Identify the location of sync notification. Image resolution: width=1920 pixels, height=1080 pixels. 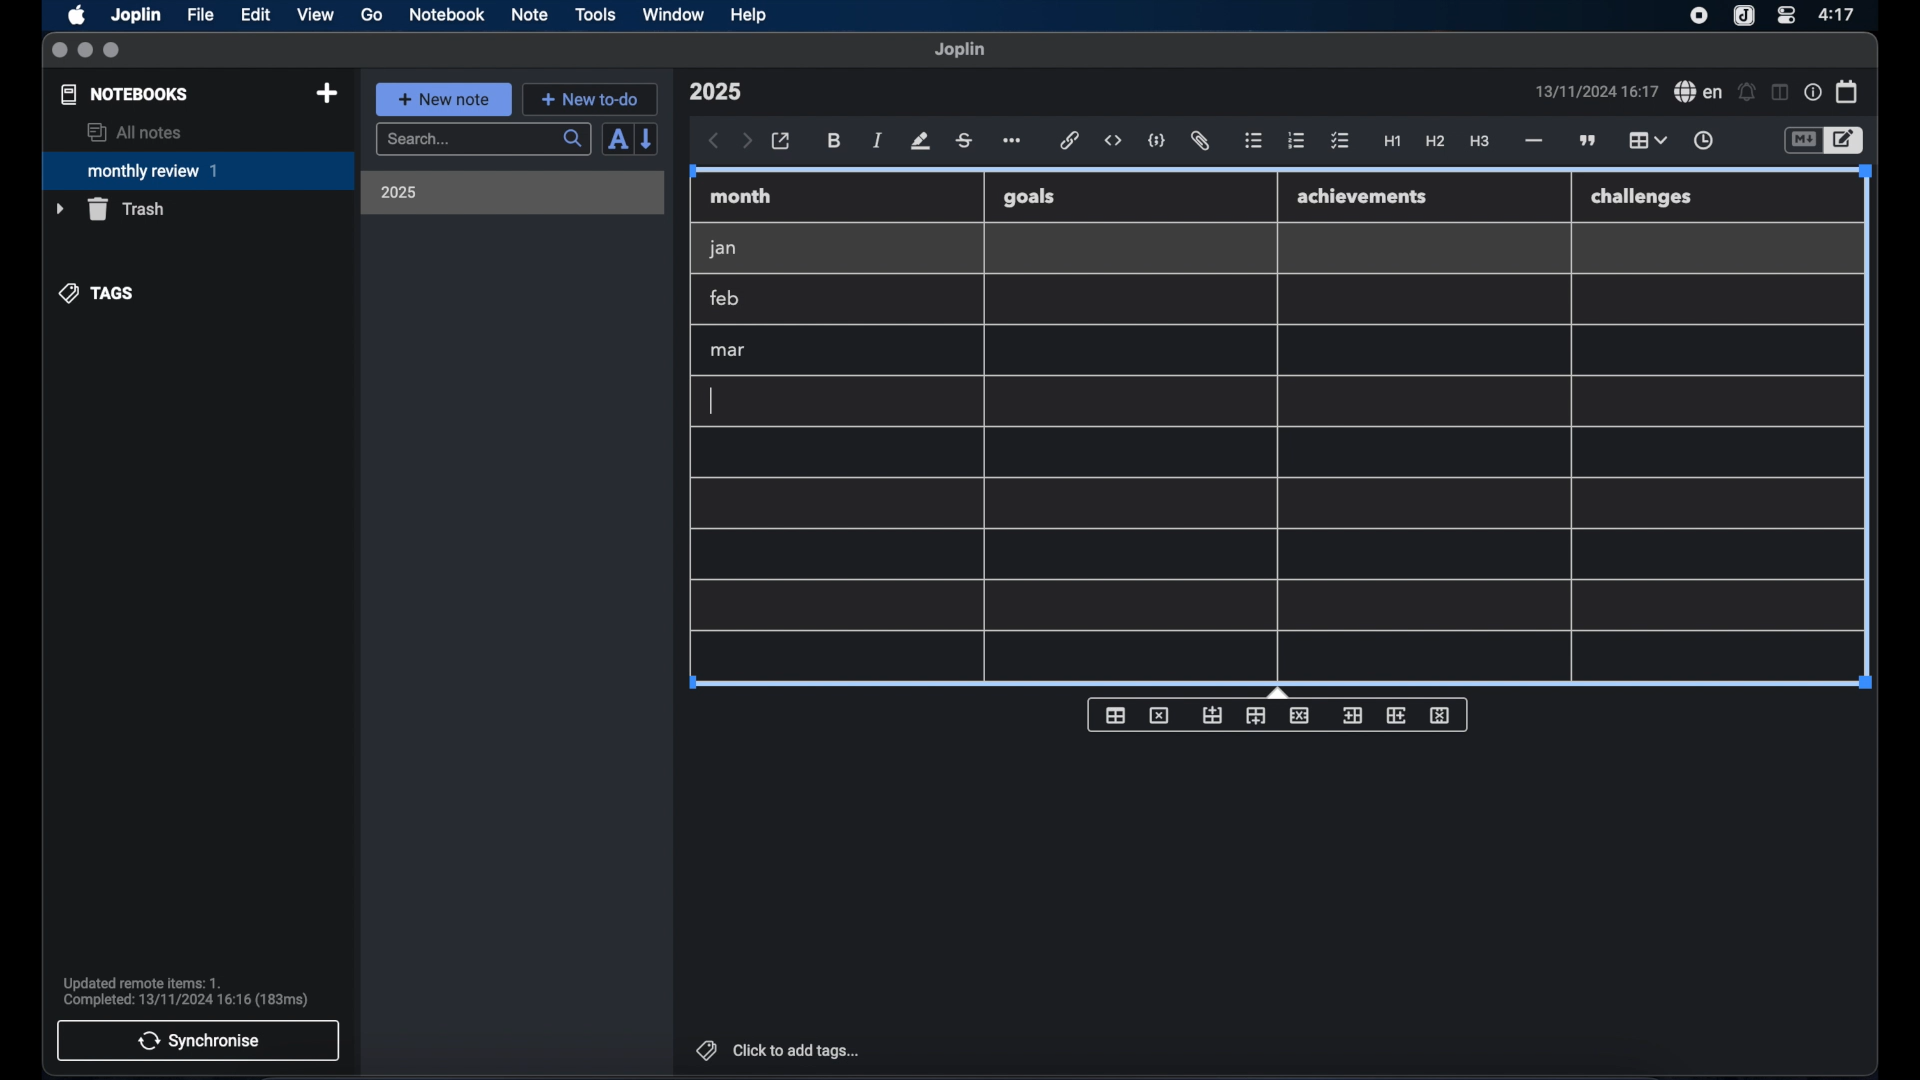
(186, 992).